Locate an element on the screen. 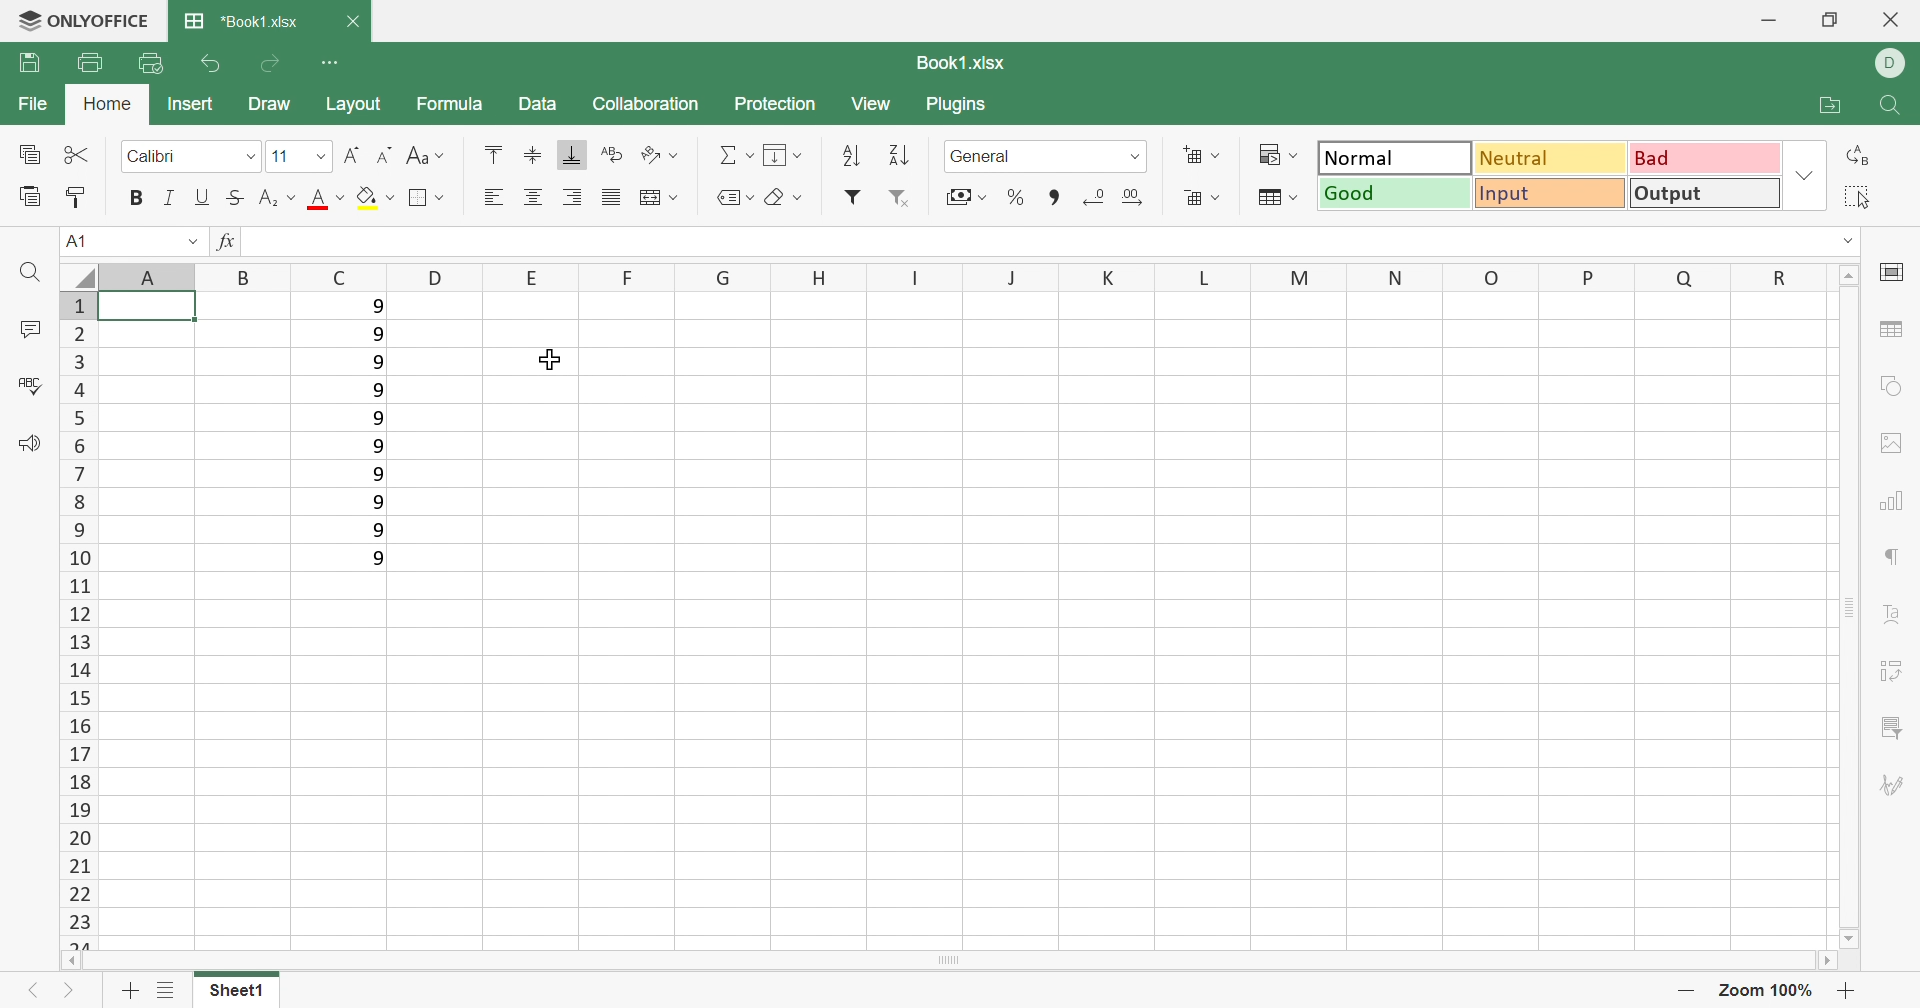 This screenshot has width=1920, height=1008. Charts settings is located at coordinates (1895, 503).